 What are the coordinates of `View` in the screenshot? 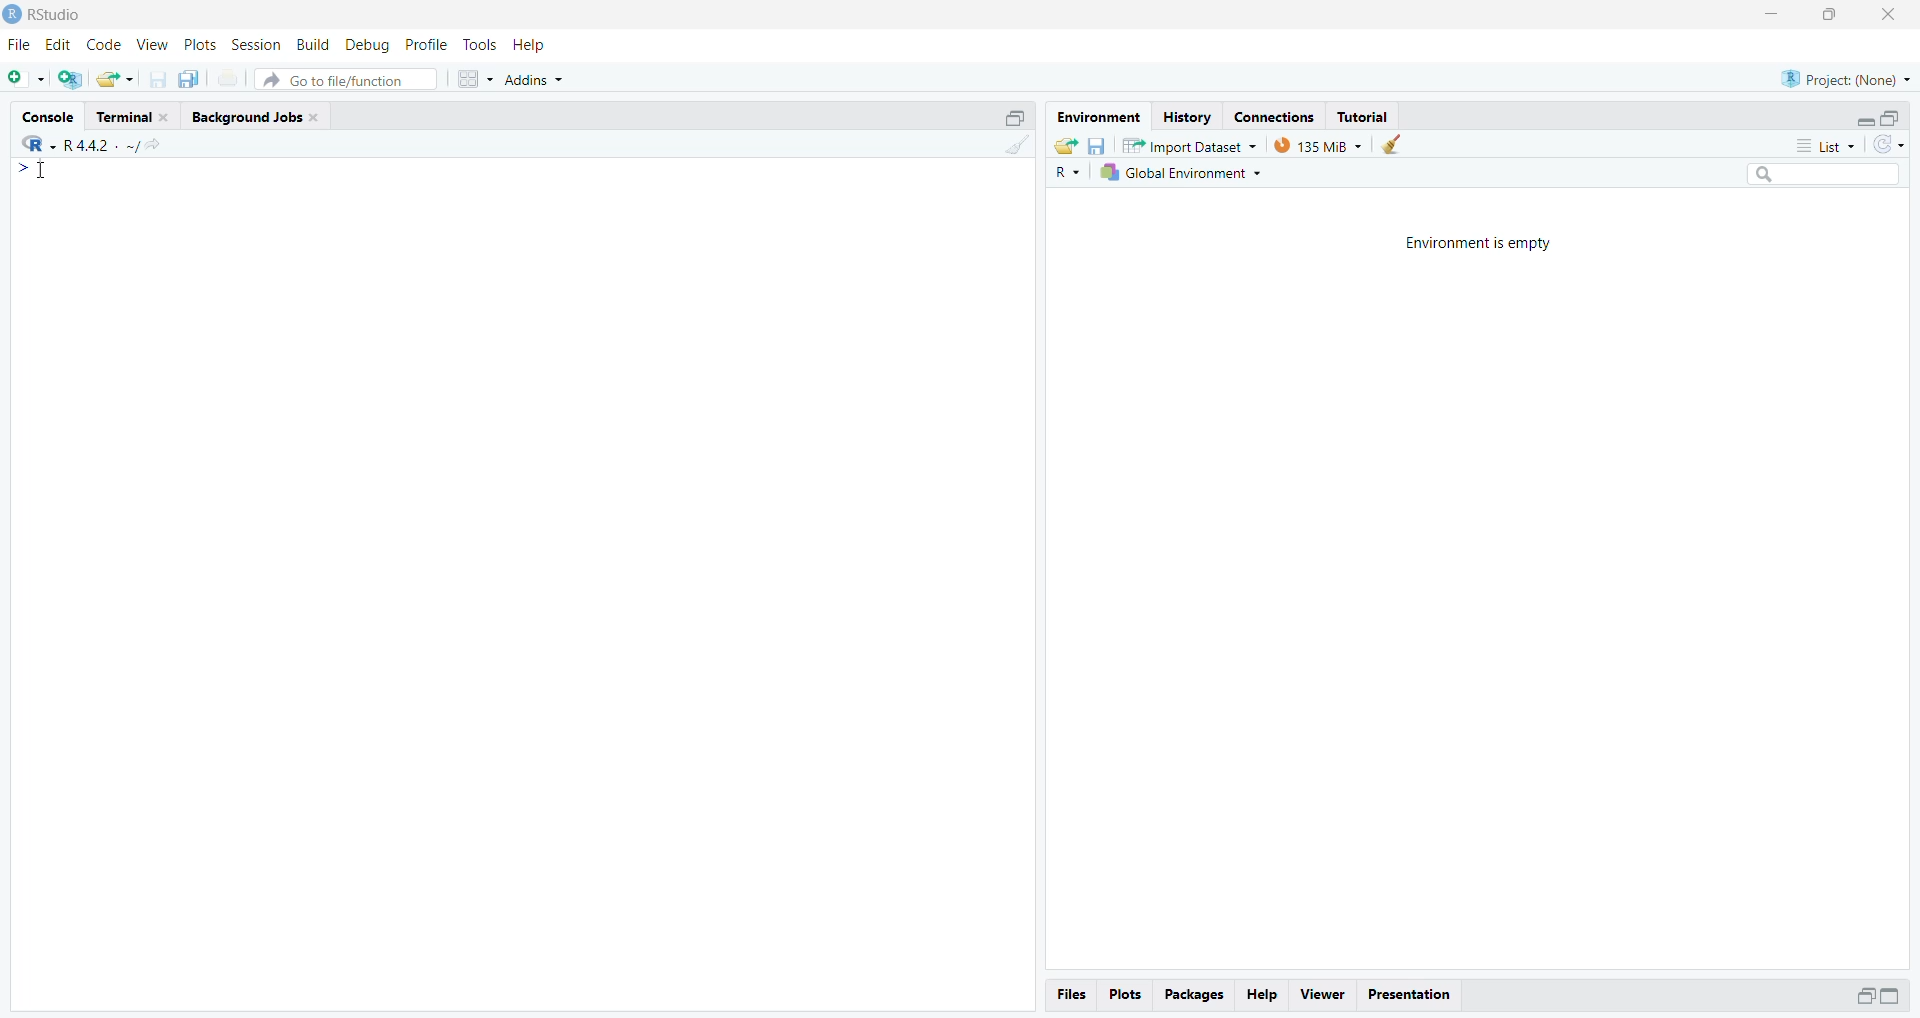 It's located at (1321, 993).